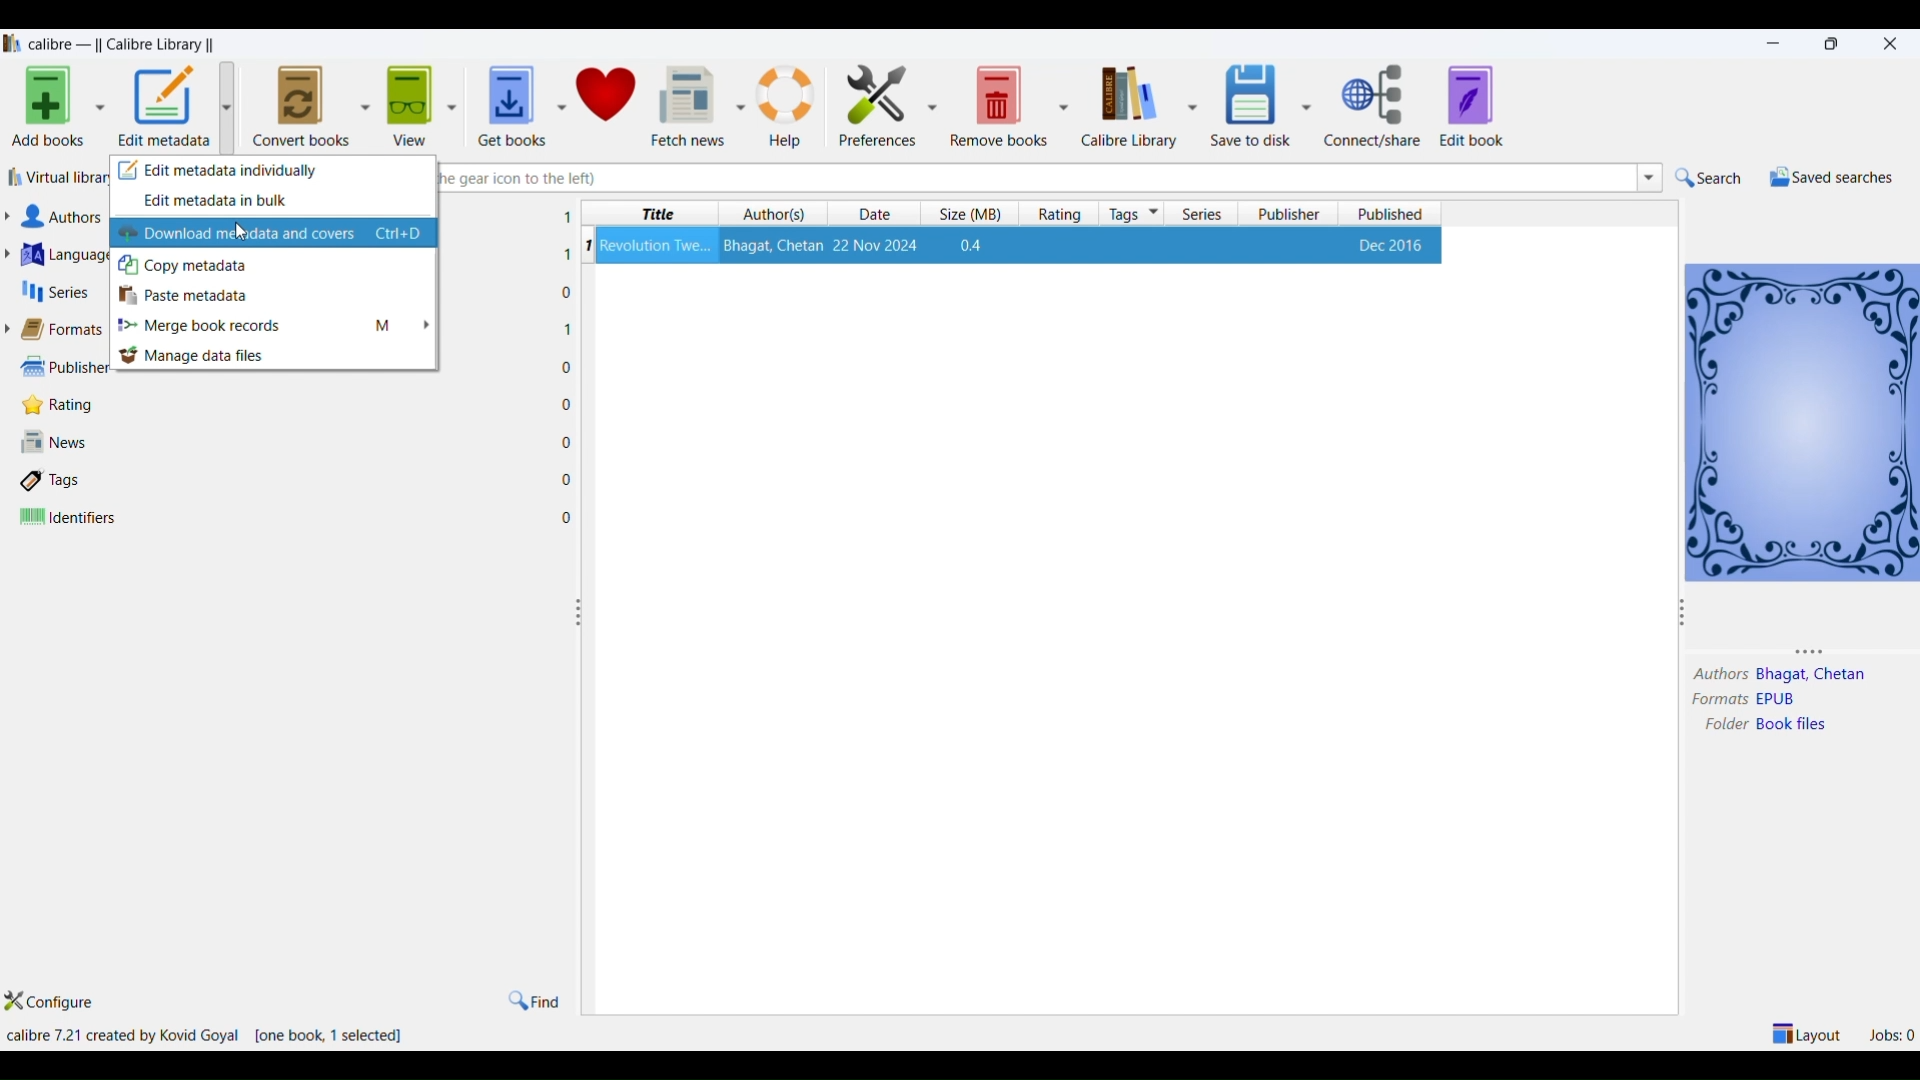 The image size is (1920, 1080). Describe the element at coordinates (560, 96) in the screenshot. I see `get books options dropdown button` at that location.